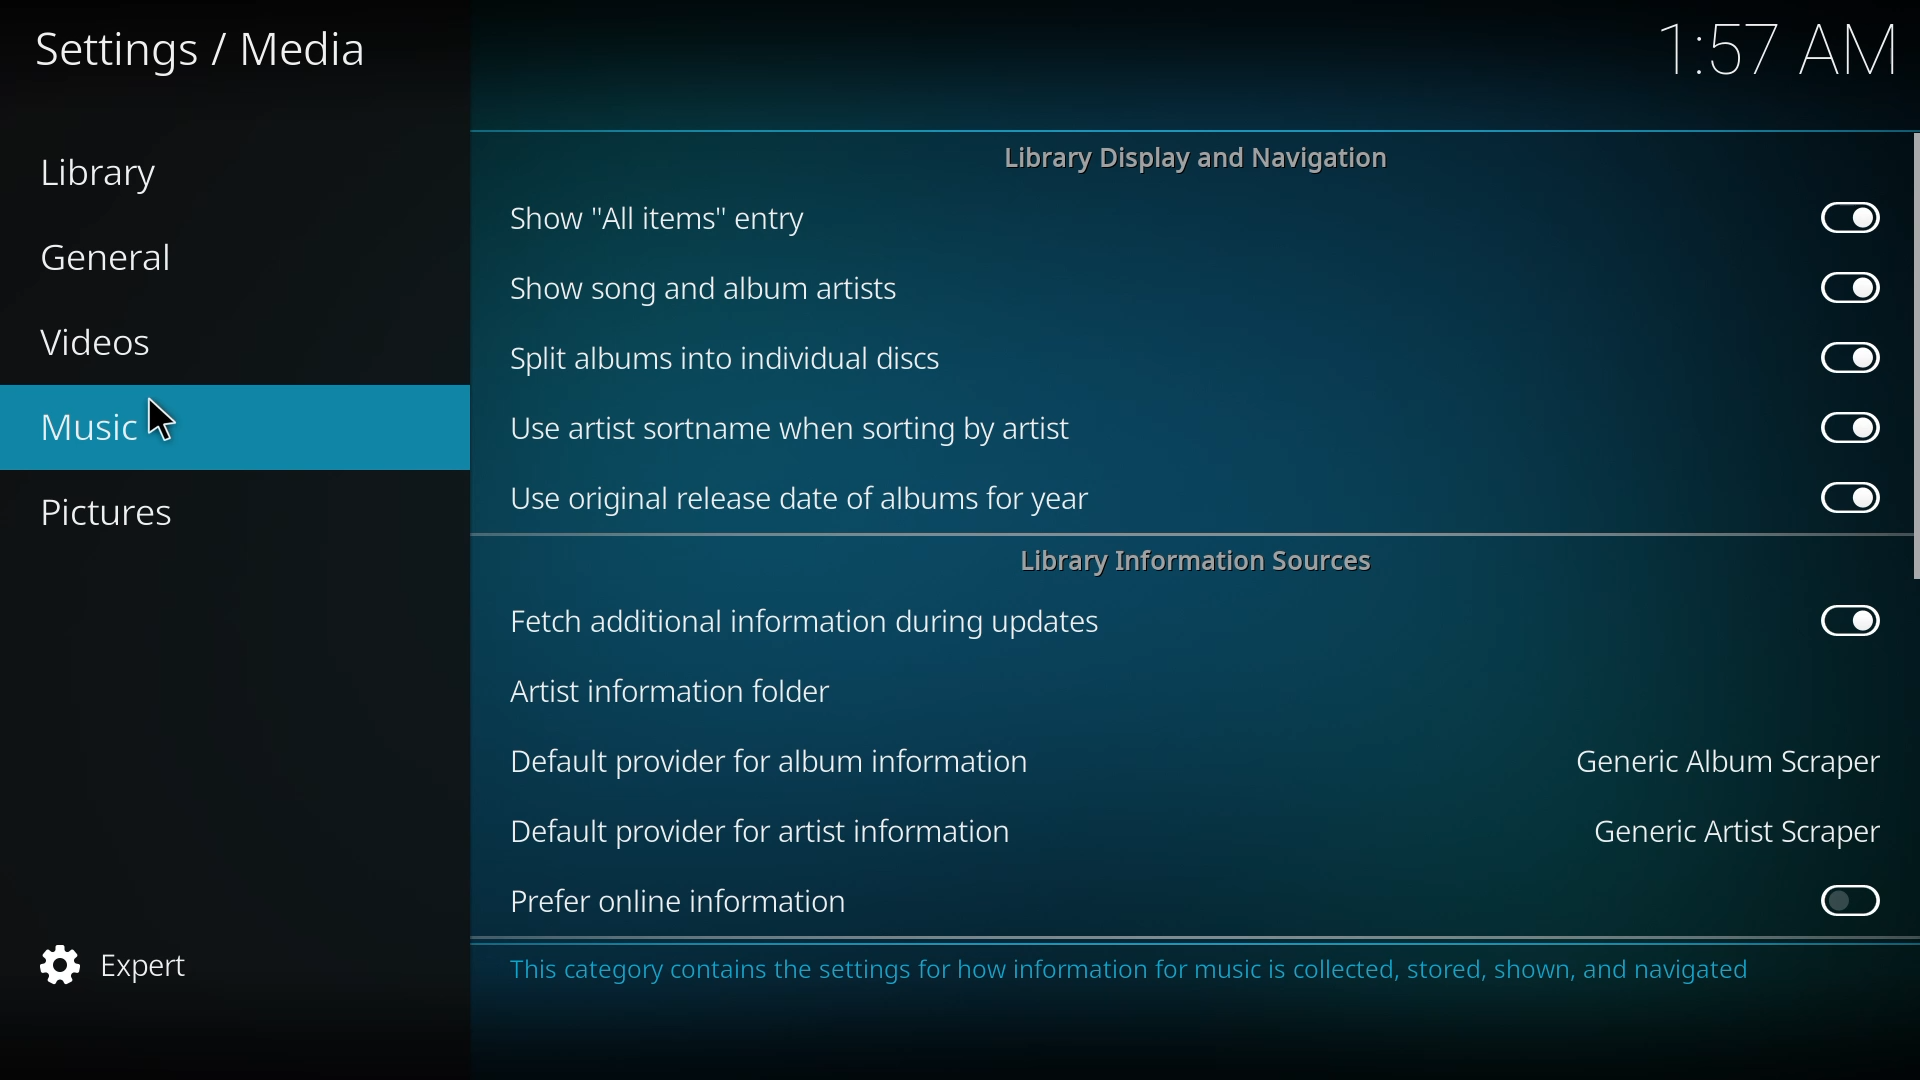 The width and height of the screenshot is (1920, 1080). What do you see at coordinates (112, 176) in the screenshot?
I see `library` at bounding box center [112, 176].